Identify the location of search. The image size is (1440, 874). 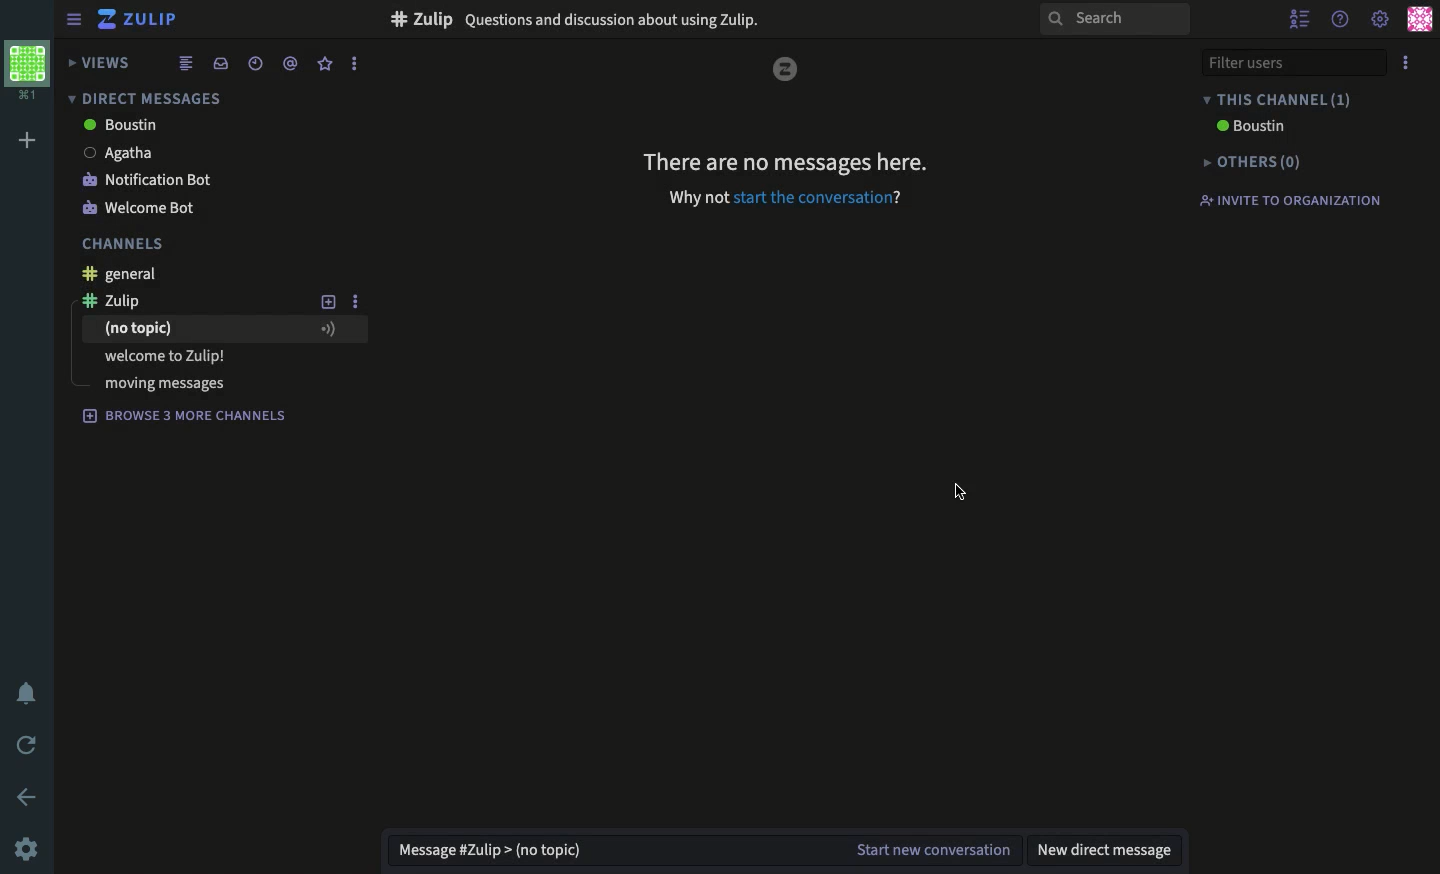
(1114, 20).